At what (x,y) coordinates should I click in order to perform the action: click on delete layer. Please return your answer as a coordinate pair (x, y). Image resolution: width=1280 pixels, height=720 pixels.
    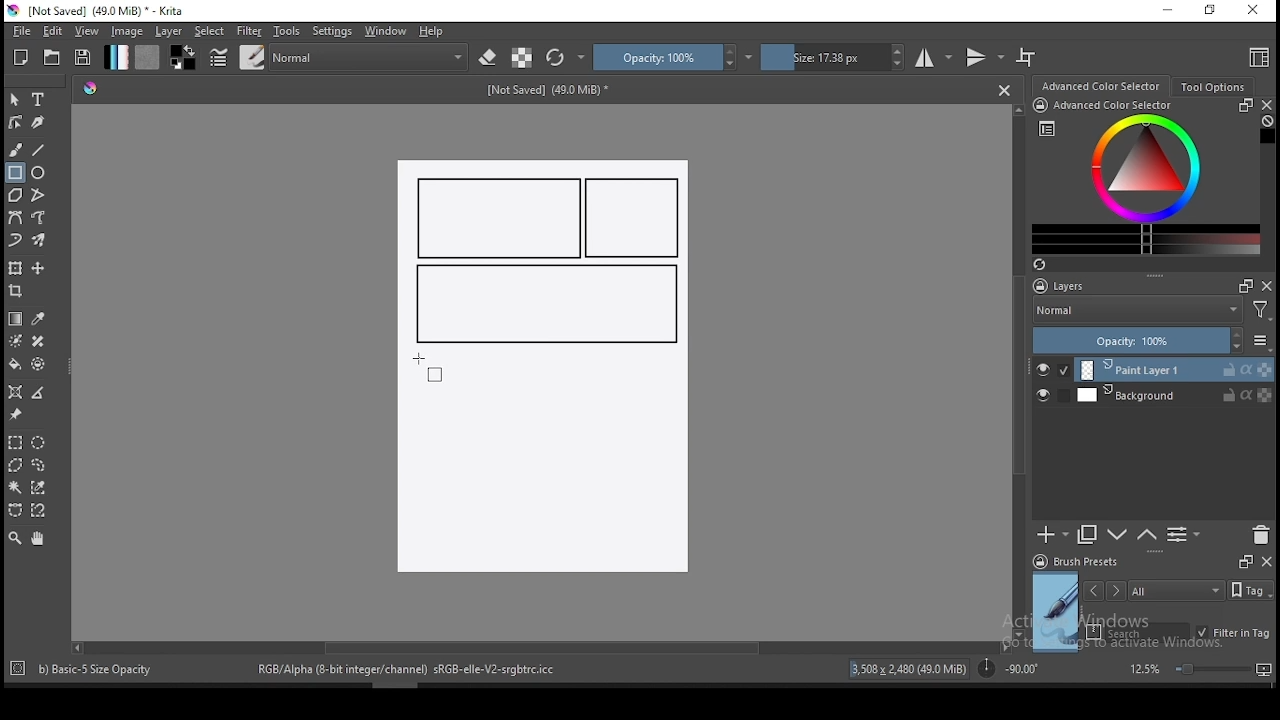
    Looking at the image, I should click on (1260, 536).